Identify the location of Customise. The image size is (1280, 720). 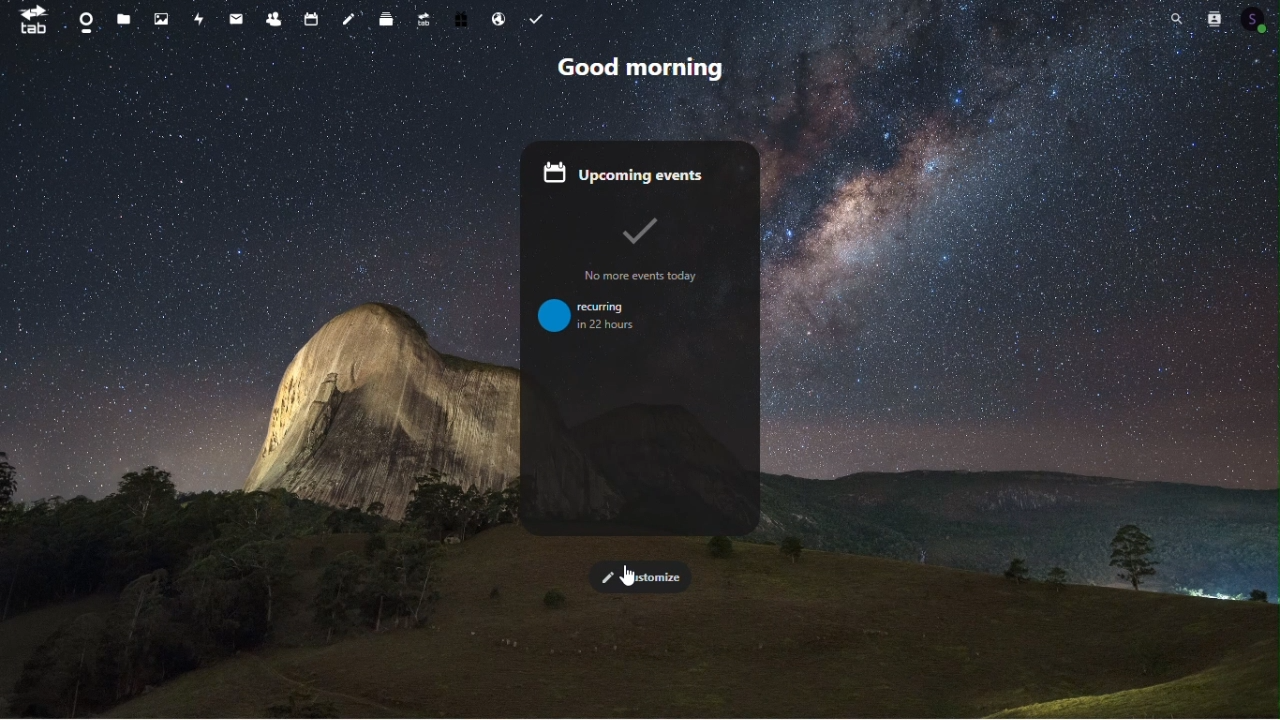
(640, 576).